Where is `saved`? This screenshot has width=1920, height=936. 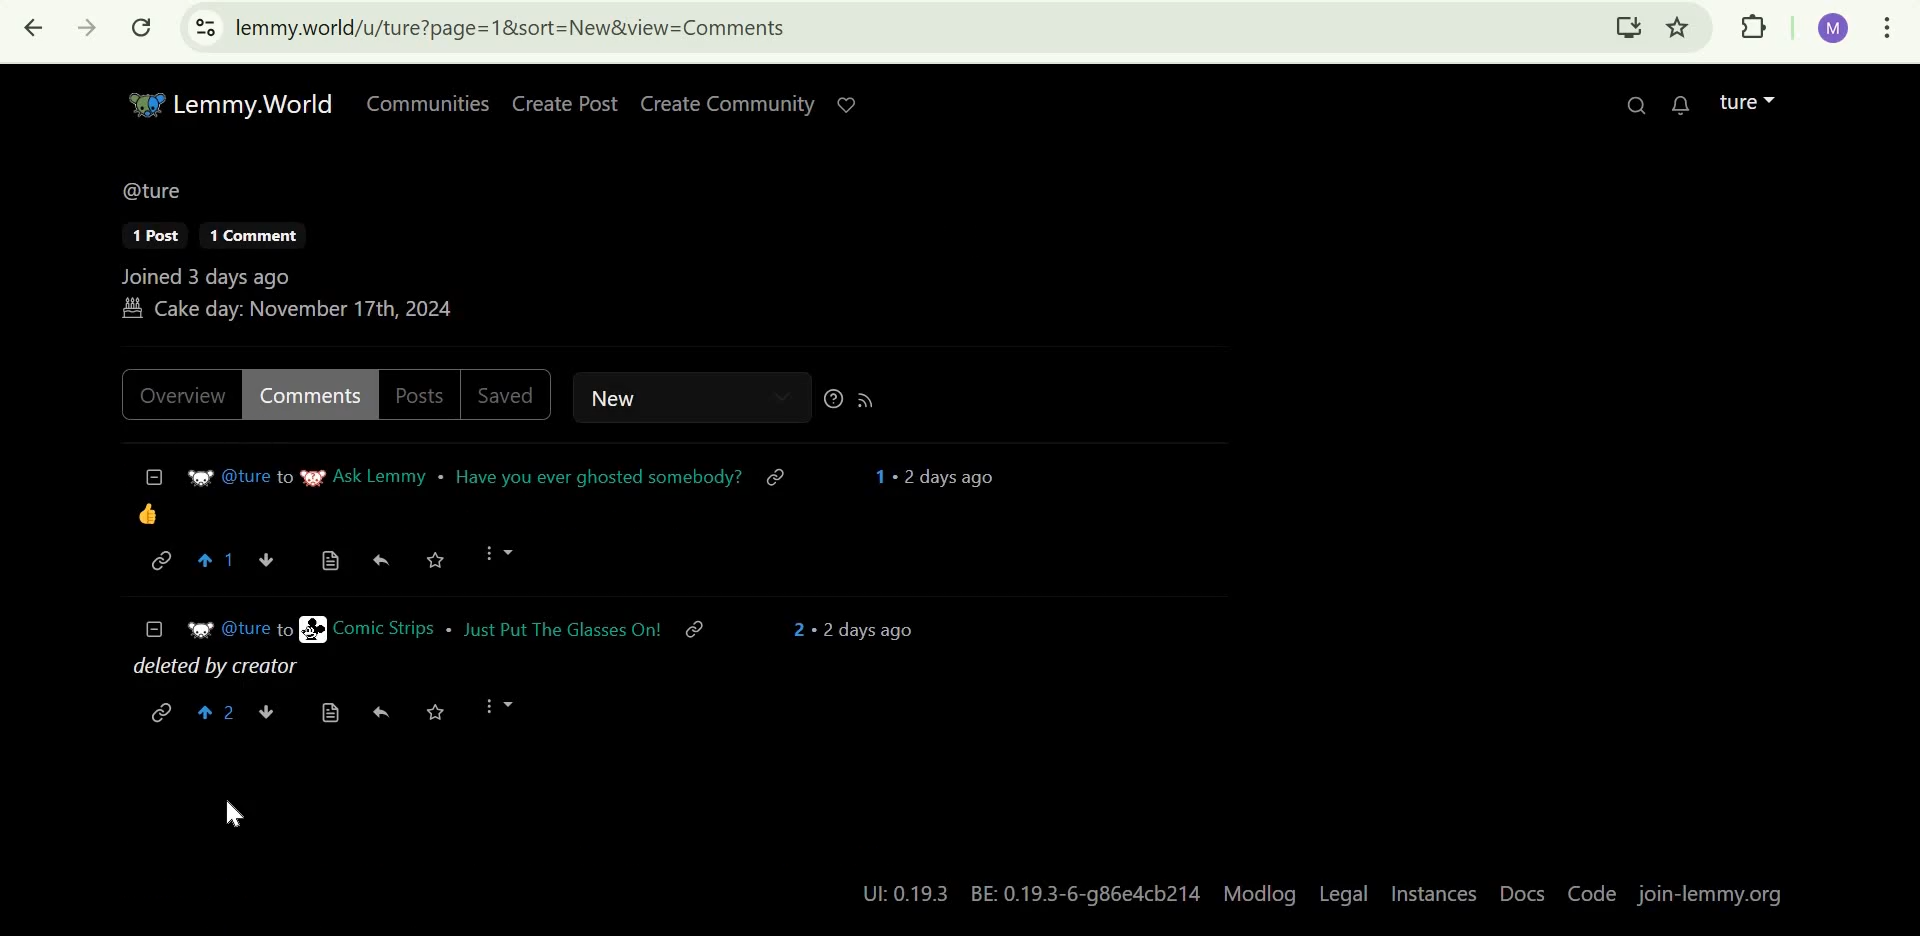
saved is located at coordinates (511, 396).